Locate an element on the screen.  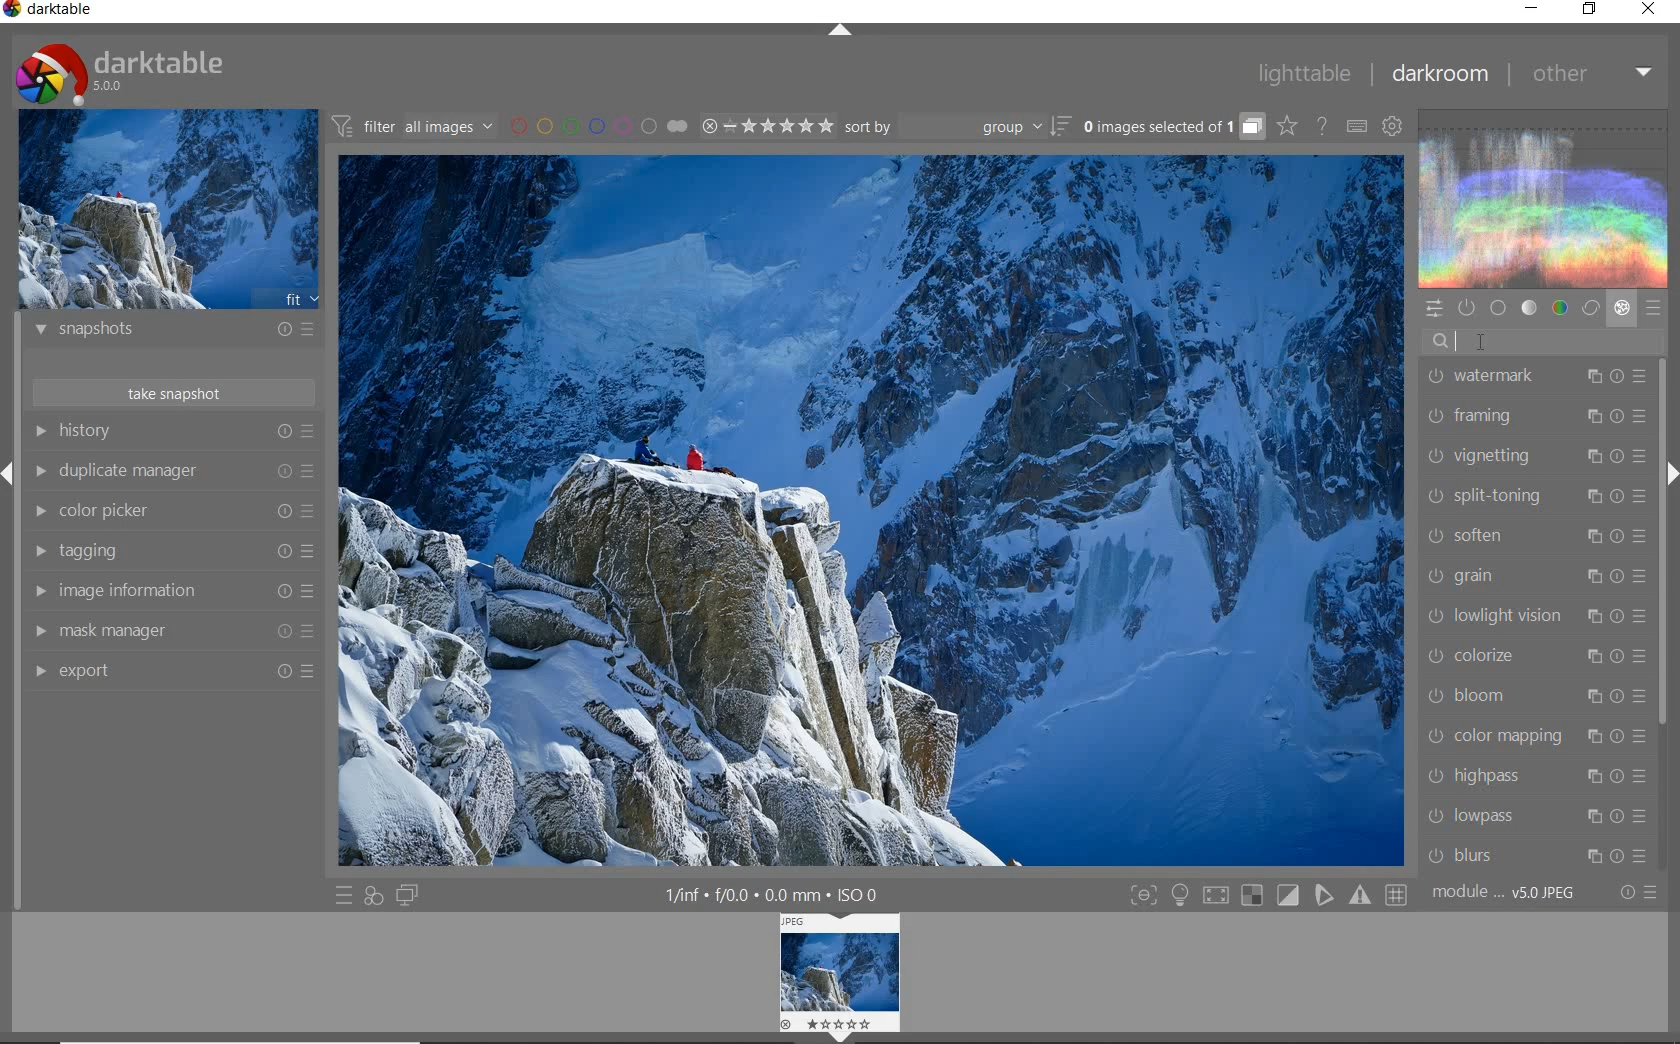
mask manager is located at coordinates (171, 632).